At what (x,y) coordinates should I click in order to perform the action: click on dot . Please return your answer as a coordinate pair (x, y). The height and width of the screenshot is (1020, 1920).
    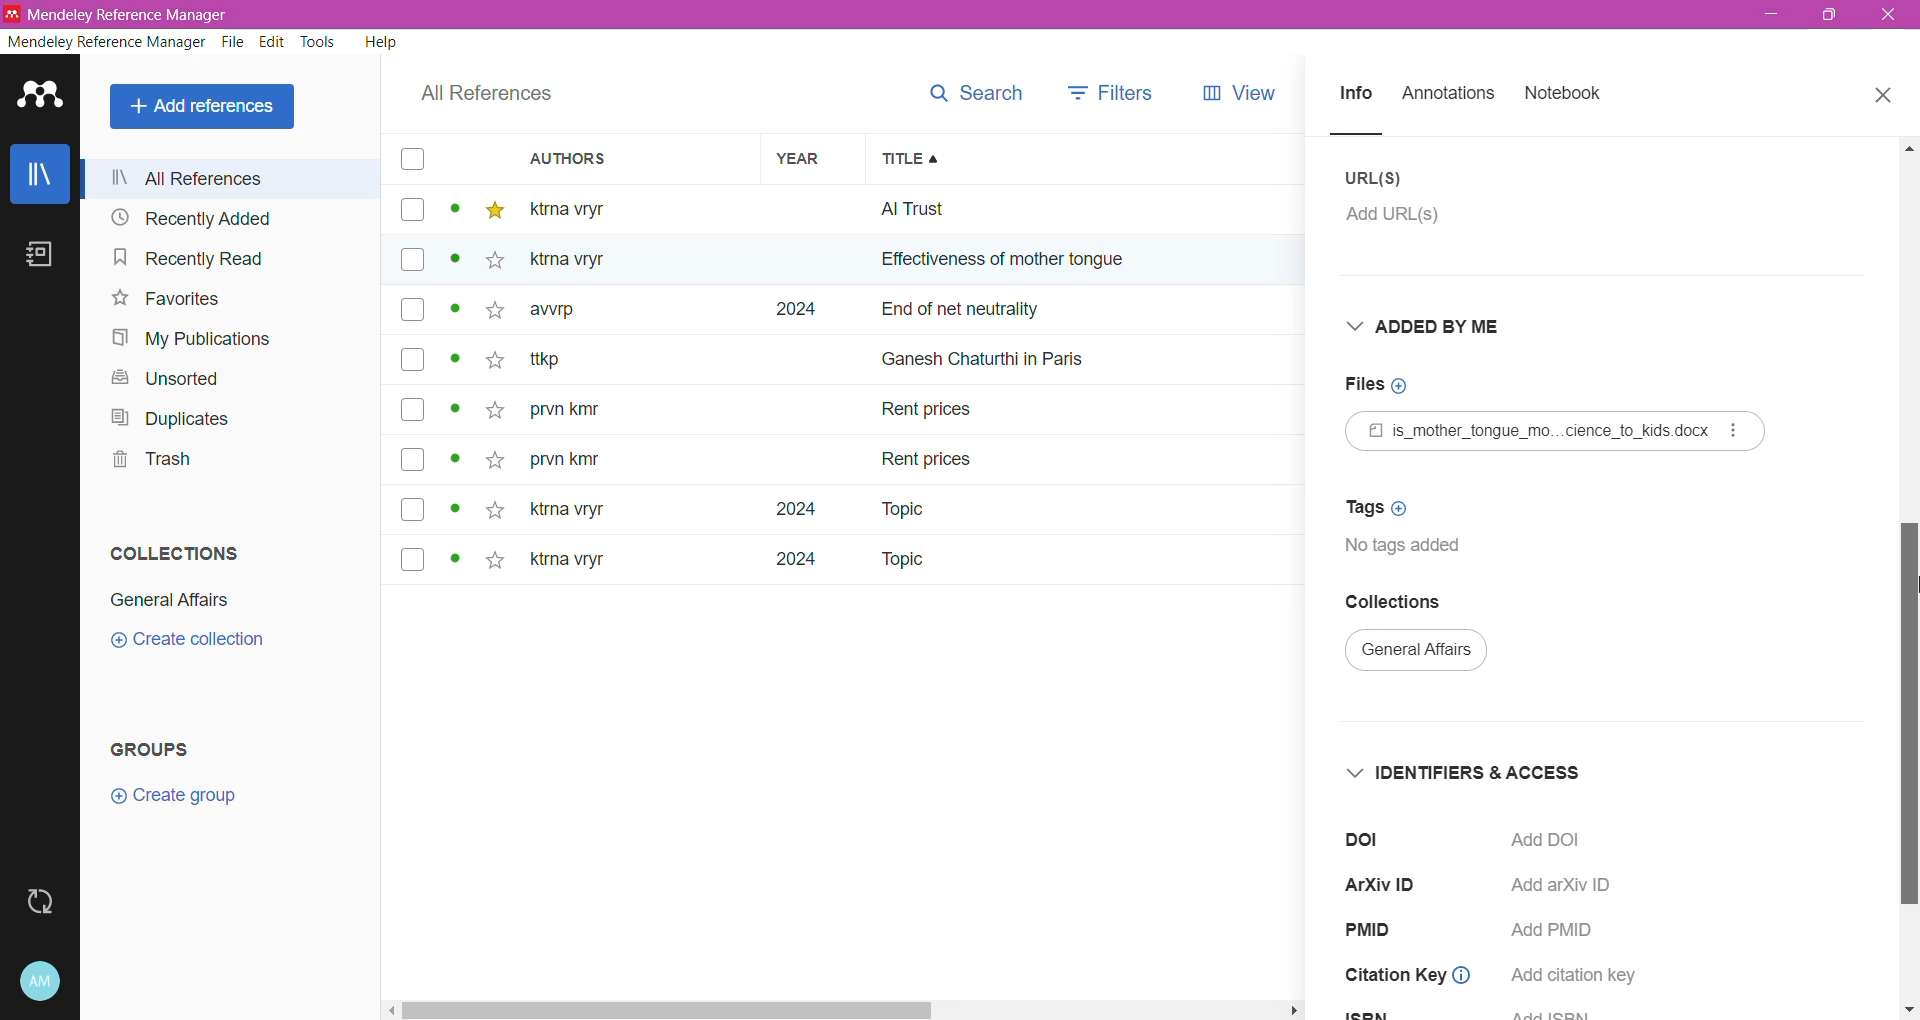
    Looking at the image, I should click on (449, 266).